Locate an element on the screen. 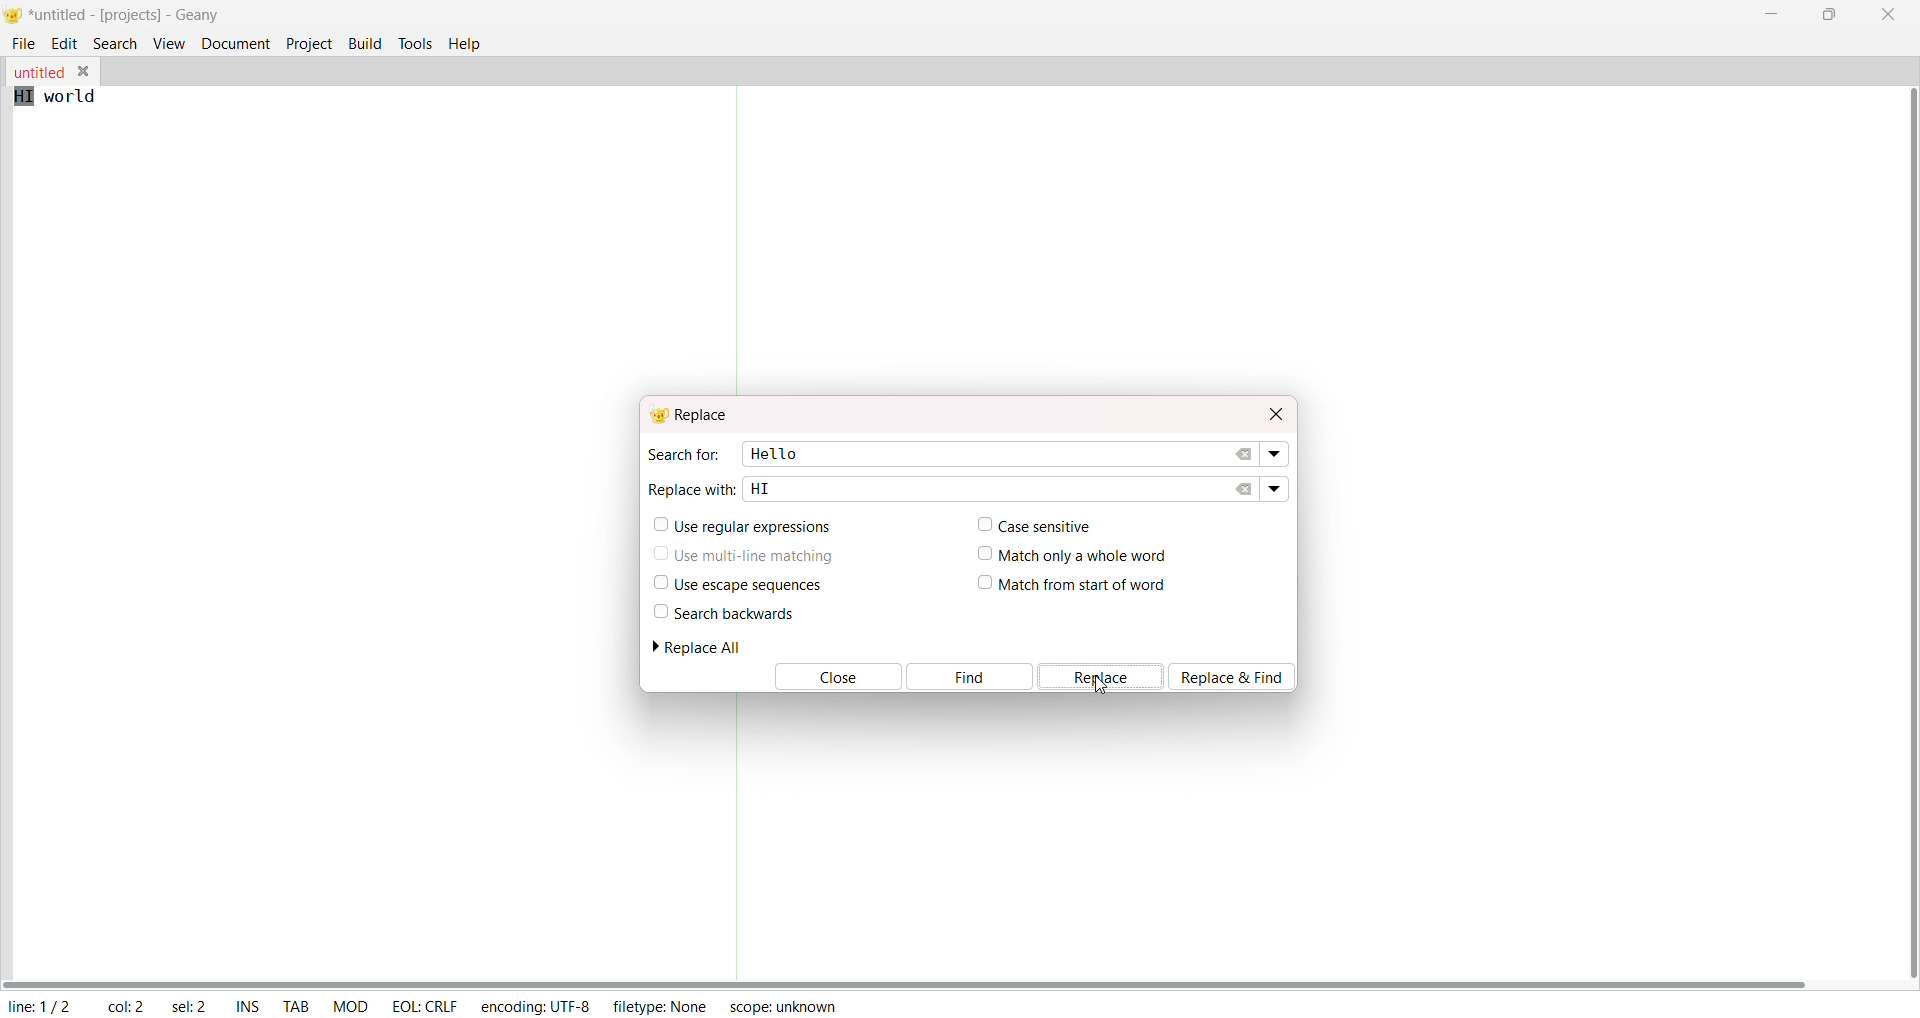 This screenshot has width=1920, height=1018. use regular expressions is located at coordinates (744, 527).